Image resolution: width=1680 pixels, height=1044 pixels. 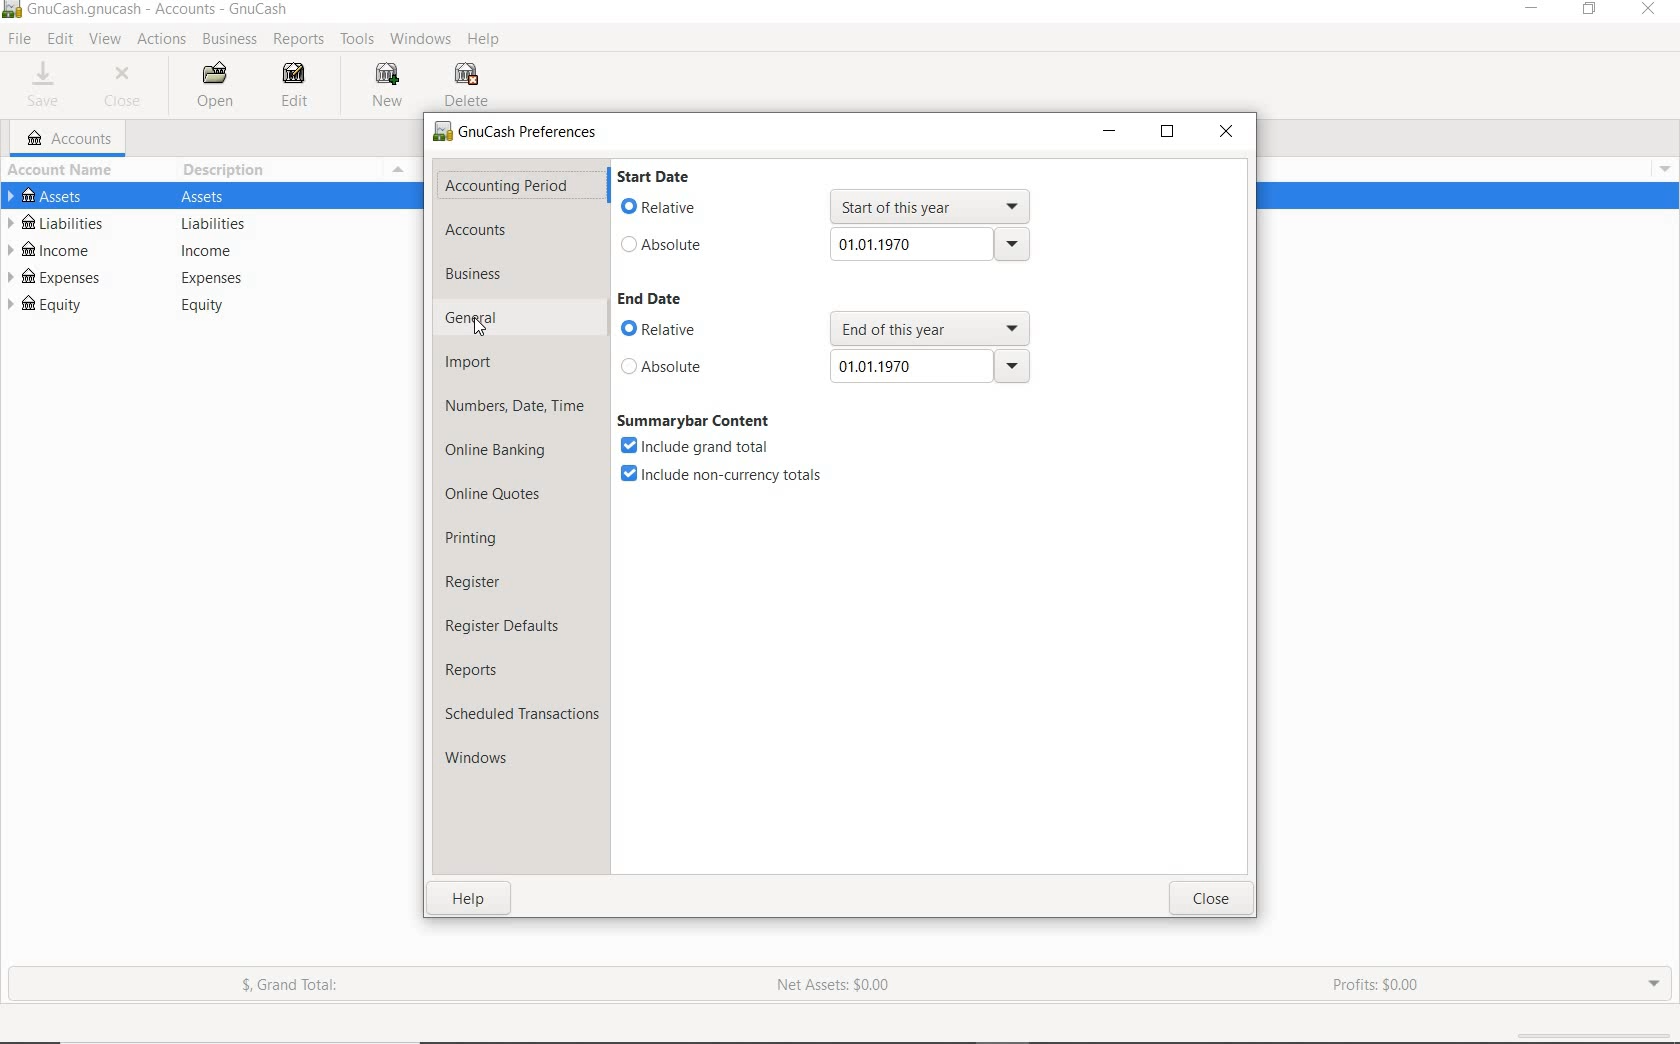 What do you see at coordinates (687, 366) in the screenshot?
I see `ABSOLUTE` at bounding box center [687, 366].